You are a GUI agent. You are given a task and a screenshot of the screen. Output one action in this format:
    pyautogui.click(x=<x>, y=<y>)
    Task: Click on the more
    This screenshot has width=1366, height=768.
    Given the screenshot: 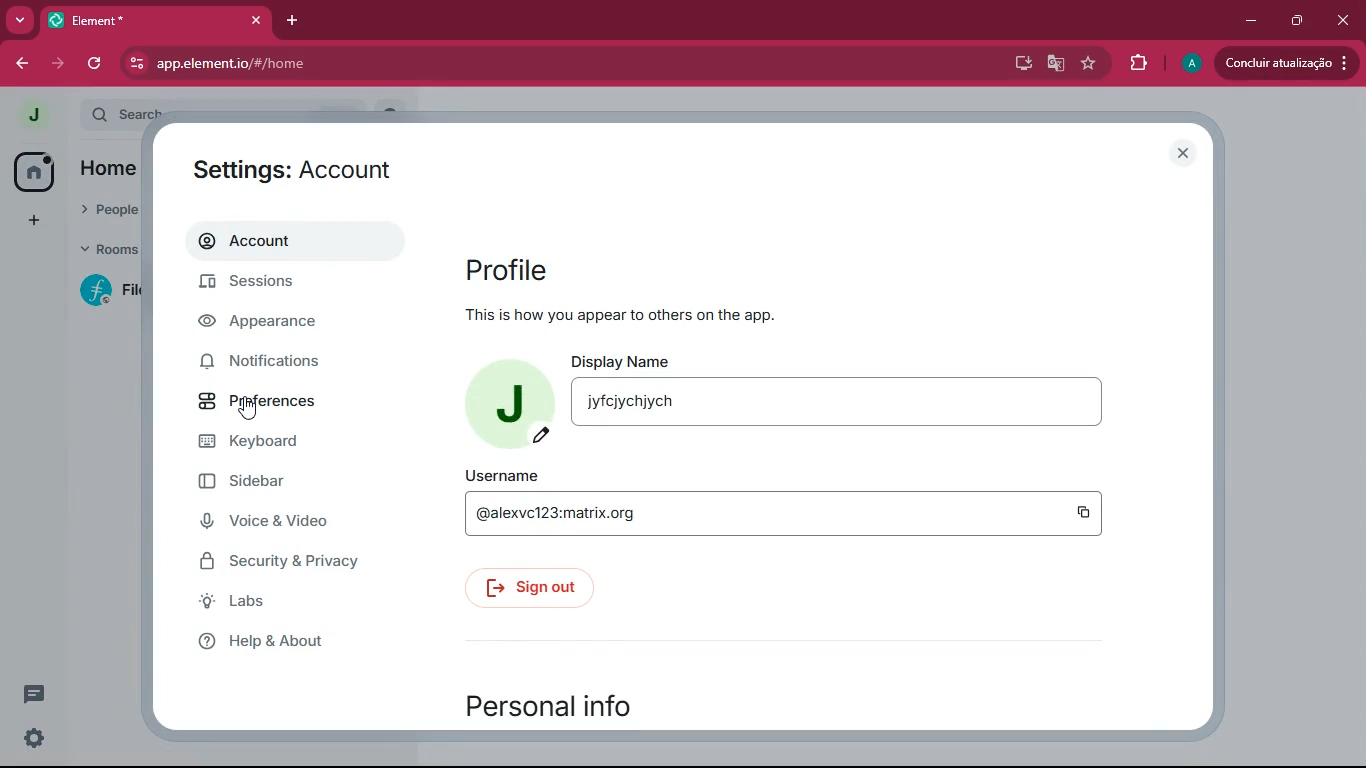 What is the action you would take?
    pyautogui.click(x=32, y=218)
    